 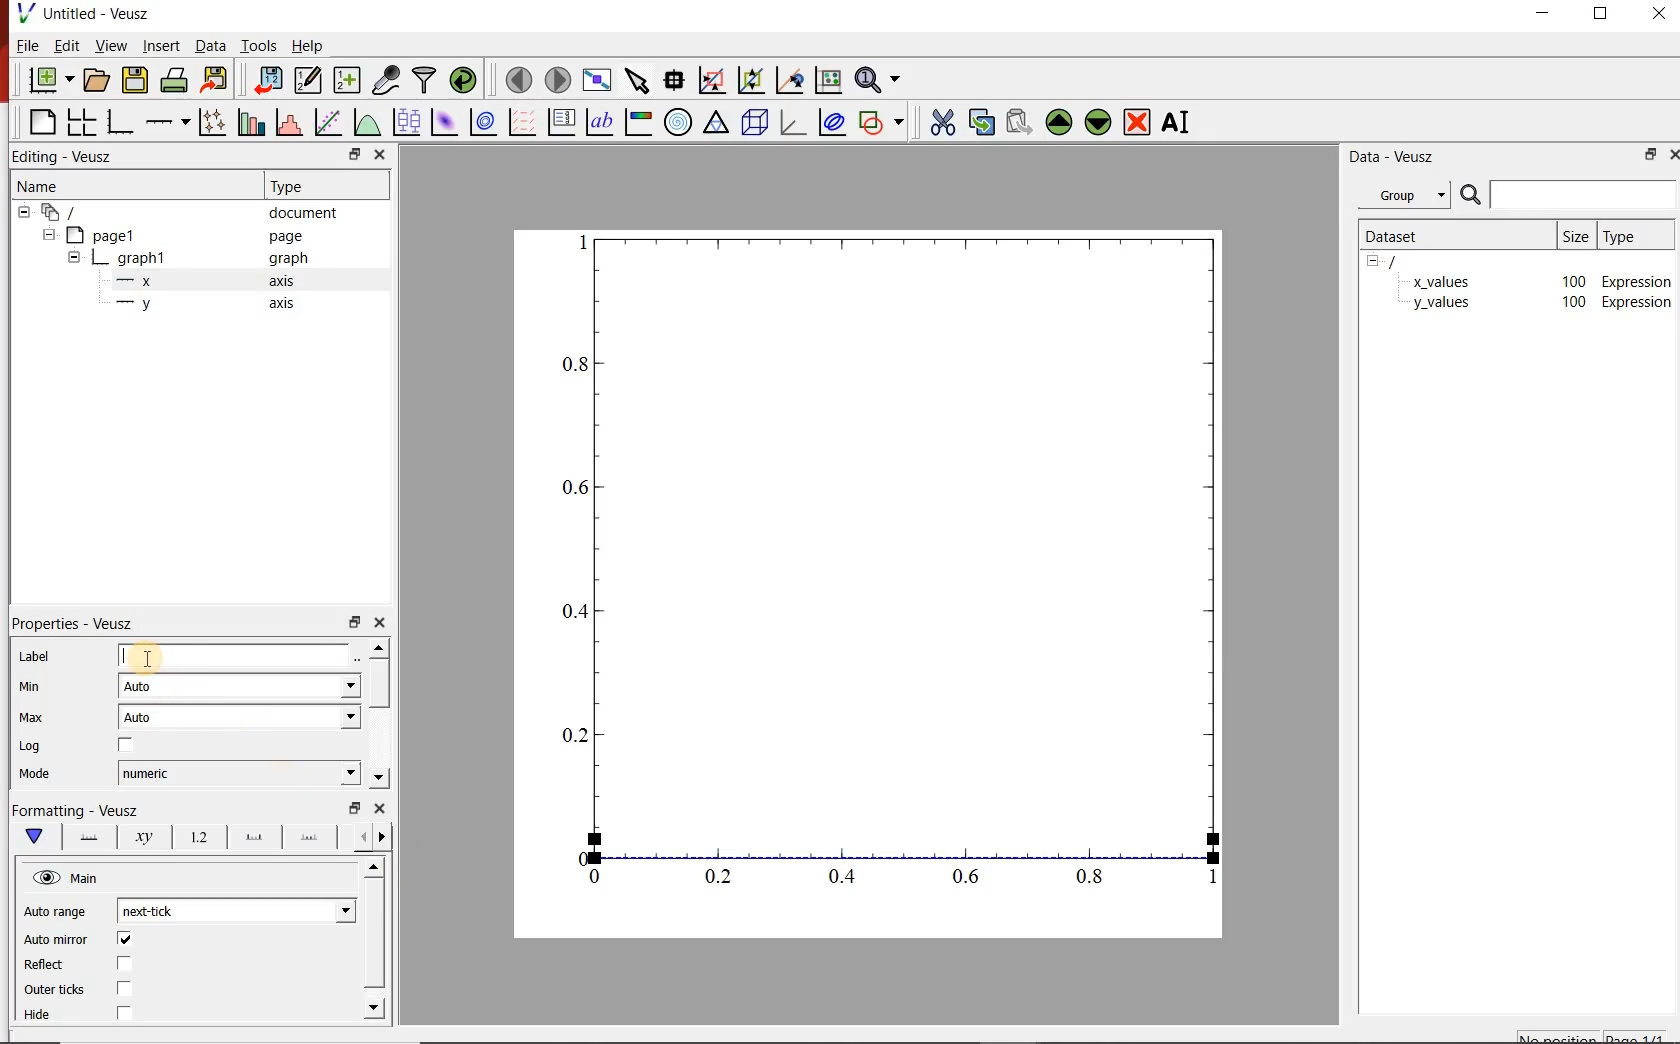 What do you see at coordinates (378, 684) in the screenshot?
I see `vertical scrollbar` at bounding box center [378, 684].